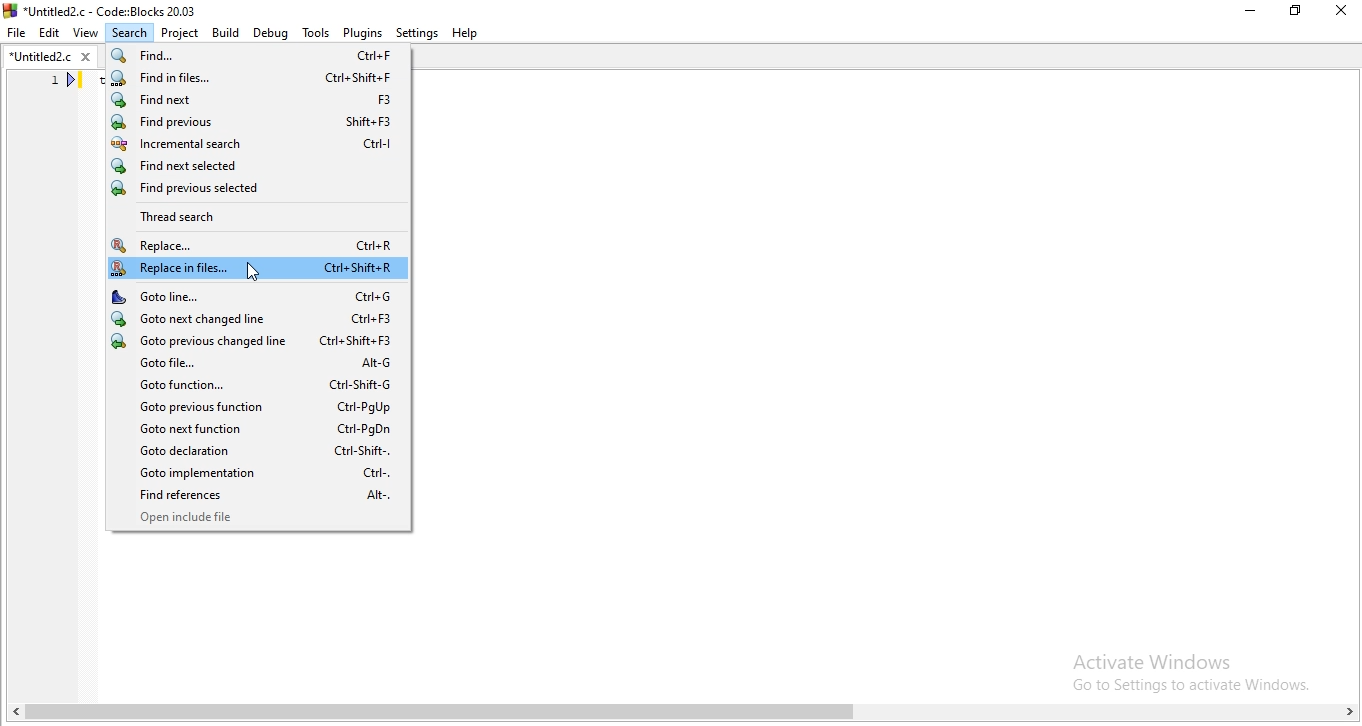  I want to click on Find previous , so click(255, 123).